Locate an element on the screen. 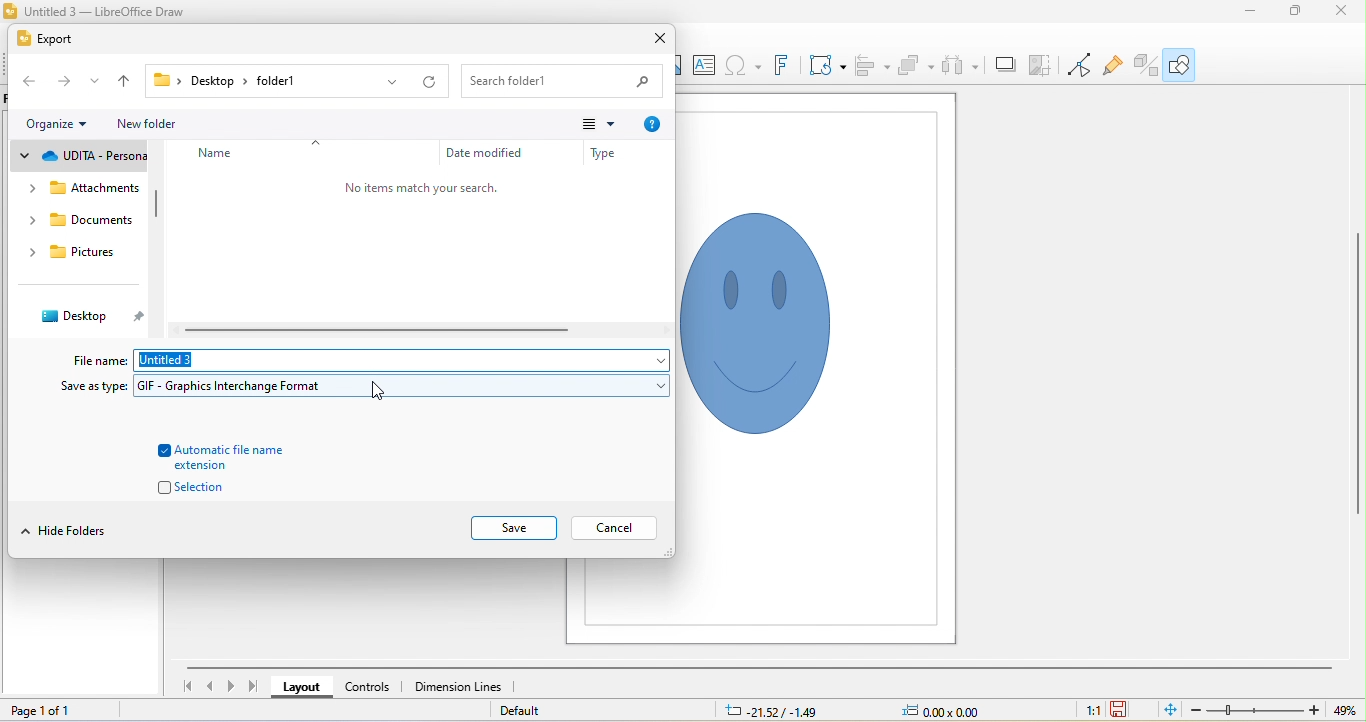 This screenshot has width=1366, height=722. previous is located at coordinates (210, 687).